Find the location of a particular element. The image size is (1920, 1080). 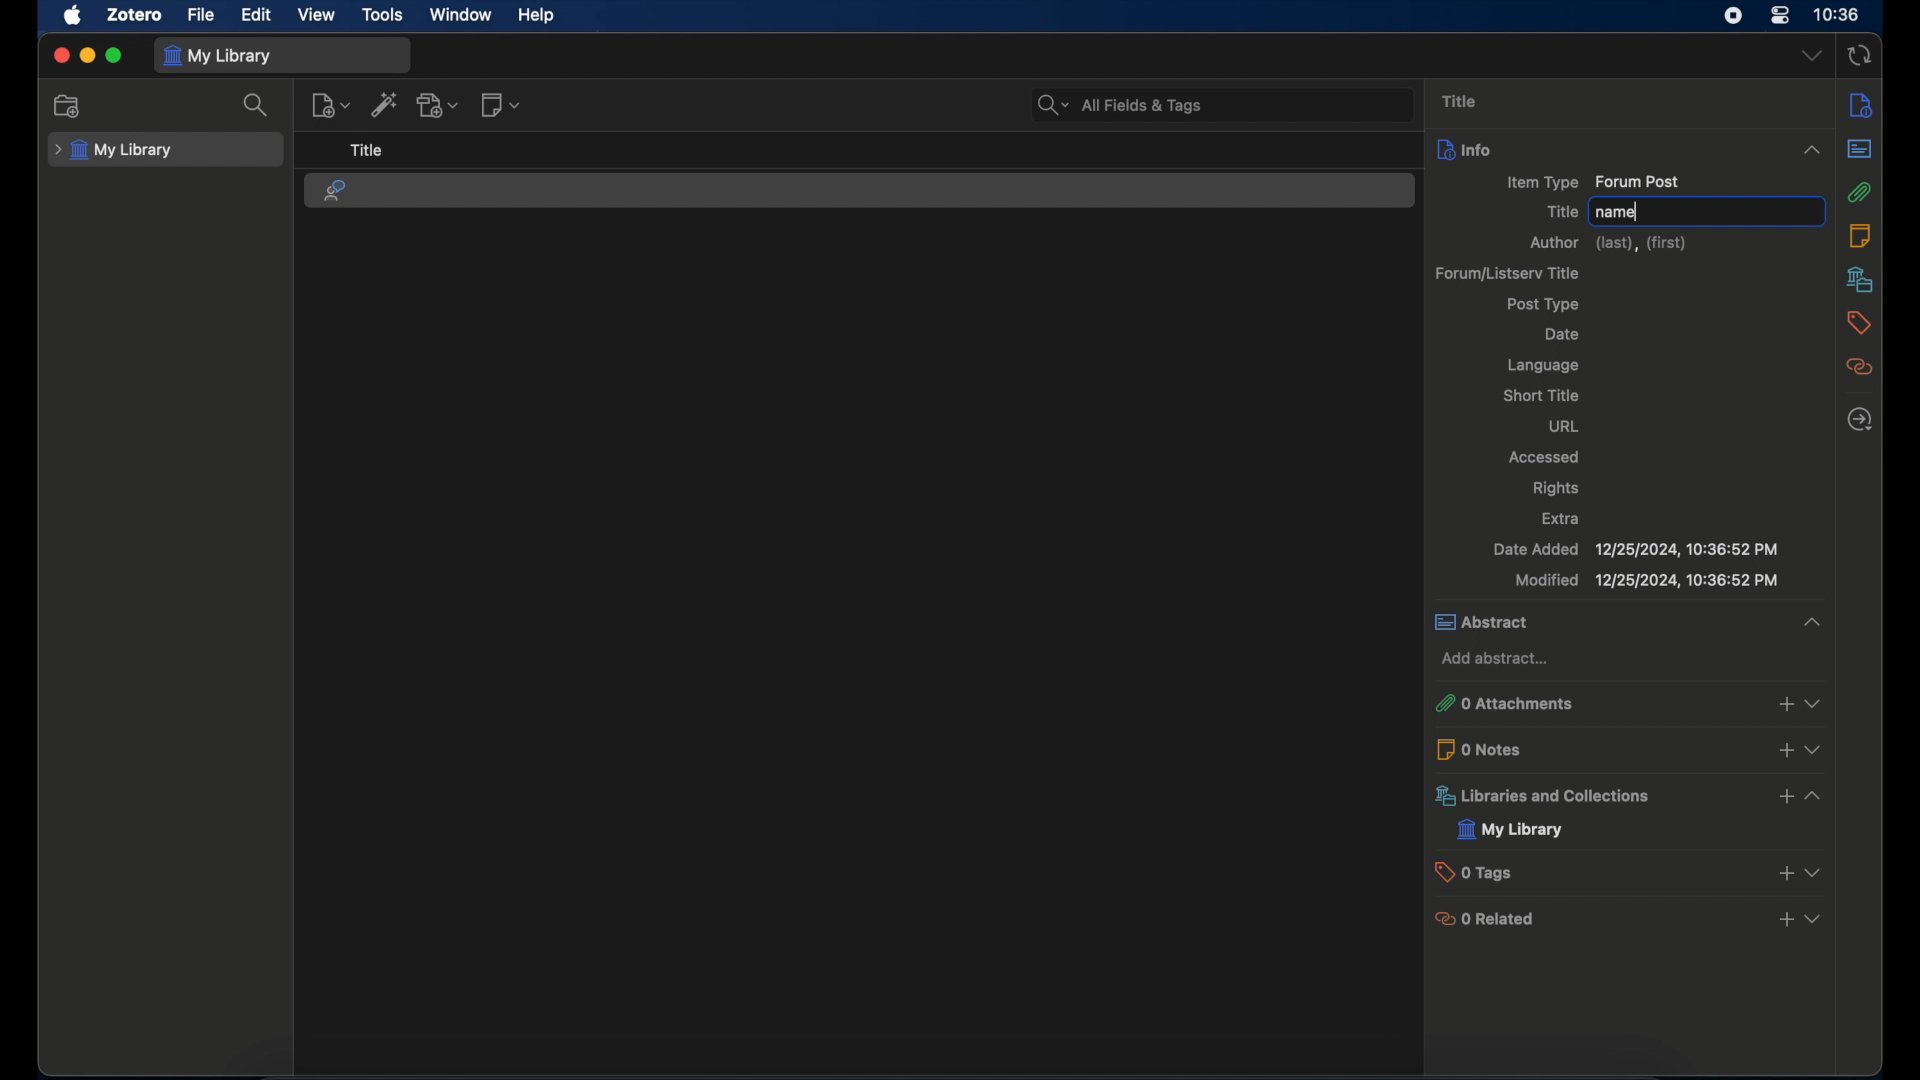

abstract is located at coordinates (1861, 149).